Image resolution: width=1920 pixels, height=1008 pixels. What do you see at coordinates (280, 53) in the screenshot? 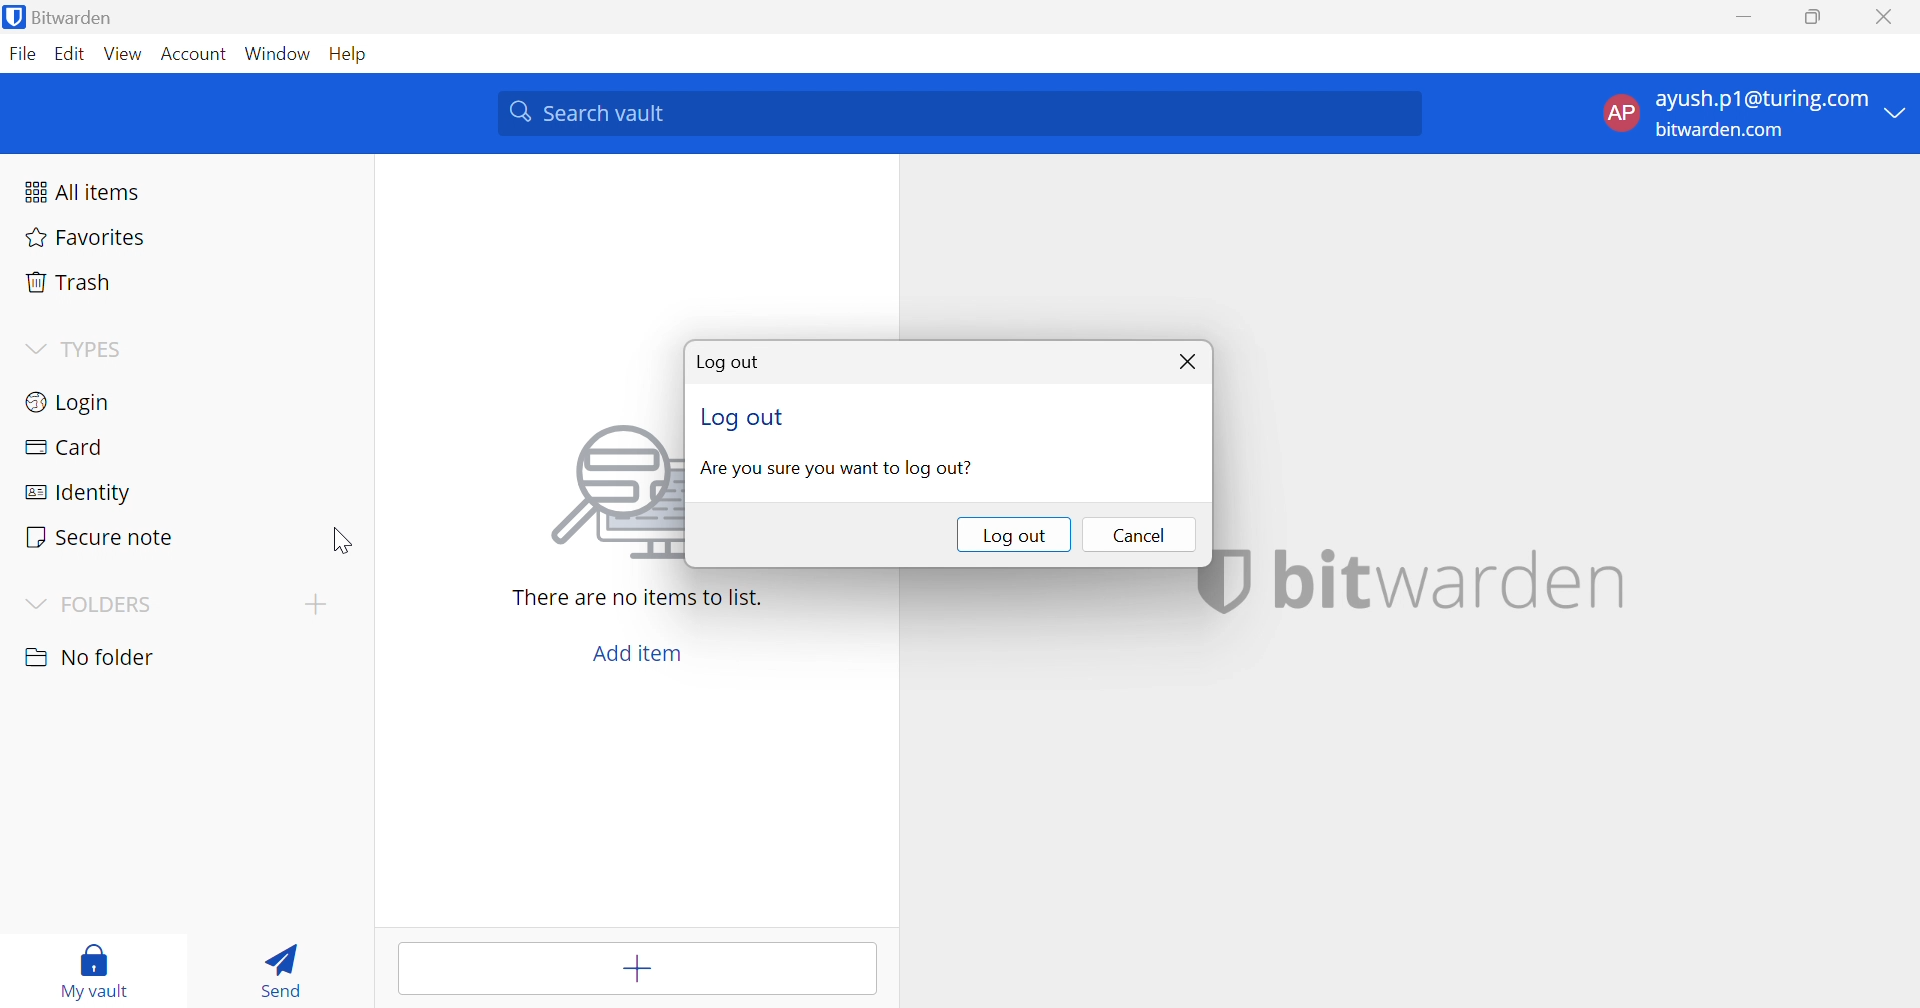
I see `Window` at bounding box center [280, 53].